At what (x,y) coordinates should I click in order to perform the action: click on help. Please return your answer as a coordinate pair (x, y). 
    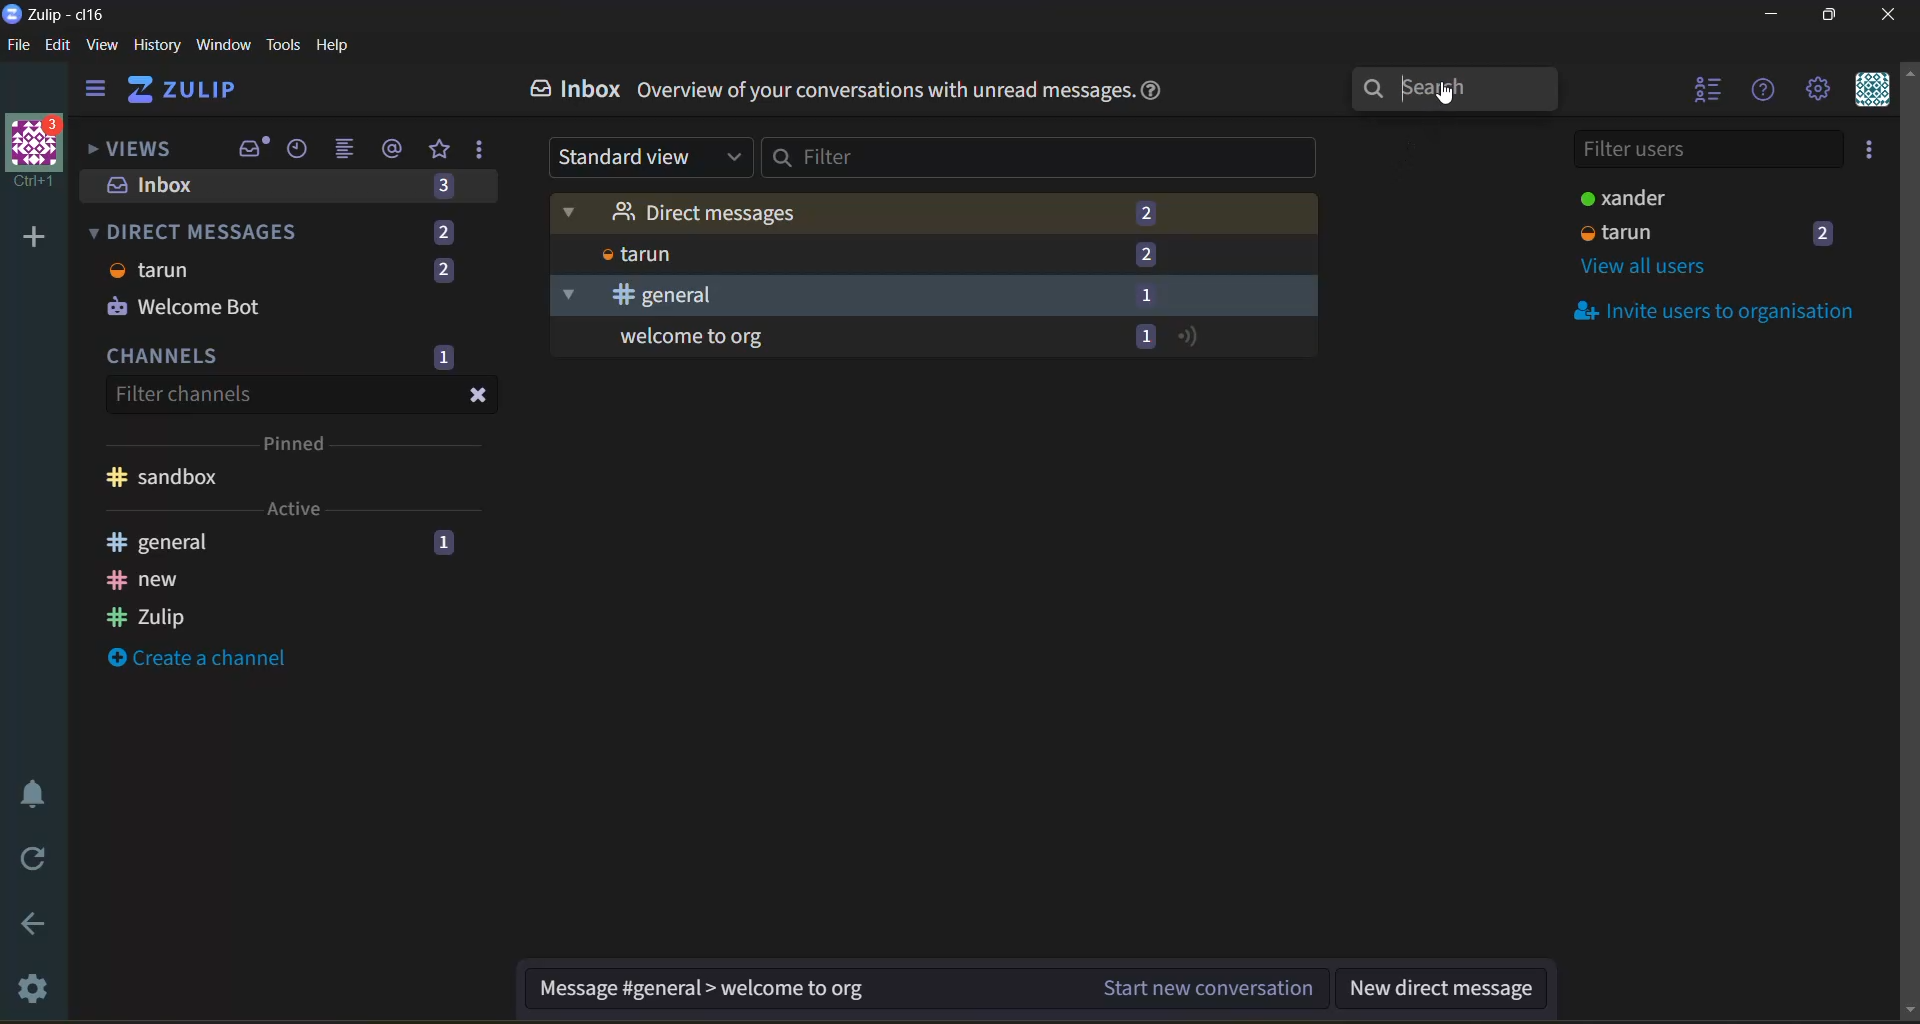
    Looking at the image, I should click on (1764, 92).